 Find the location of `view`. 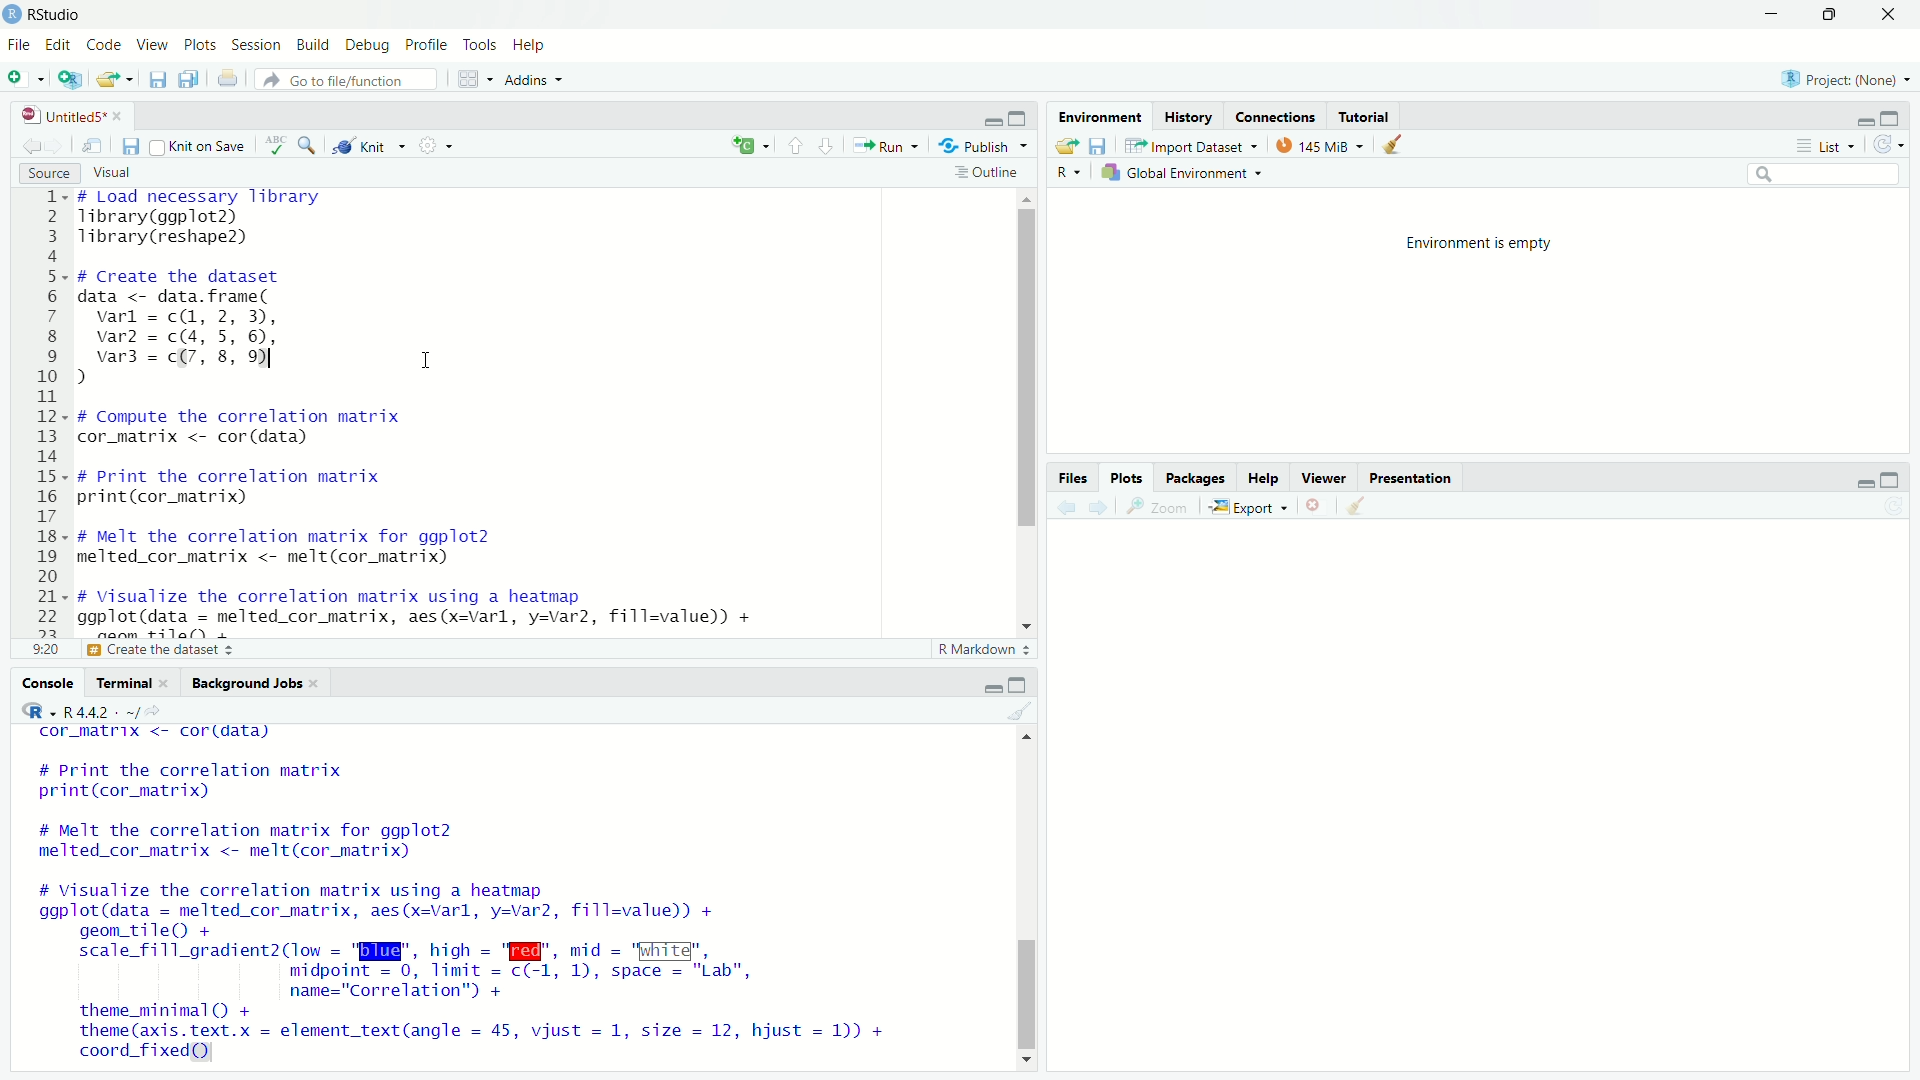

view is located at coordinates (153, 46).